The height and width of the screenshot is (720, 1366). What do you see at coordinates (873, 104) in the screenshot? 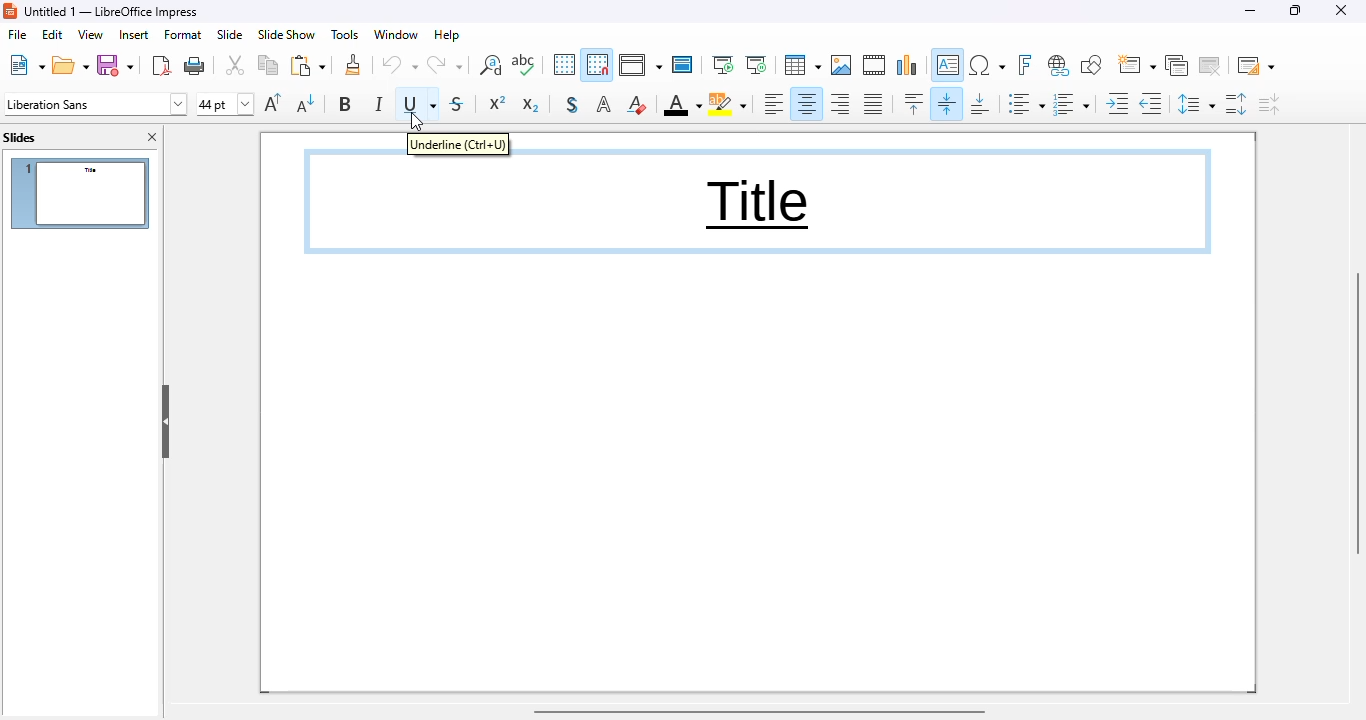
I see `justified` at bounding box center [873, 104].